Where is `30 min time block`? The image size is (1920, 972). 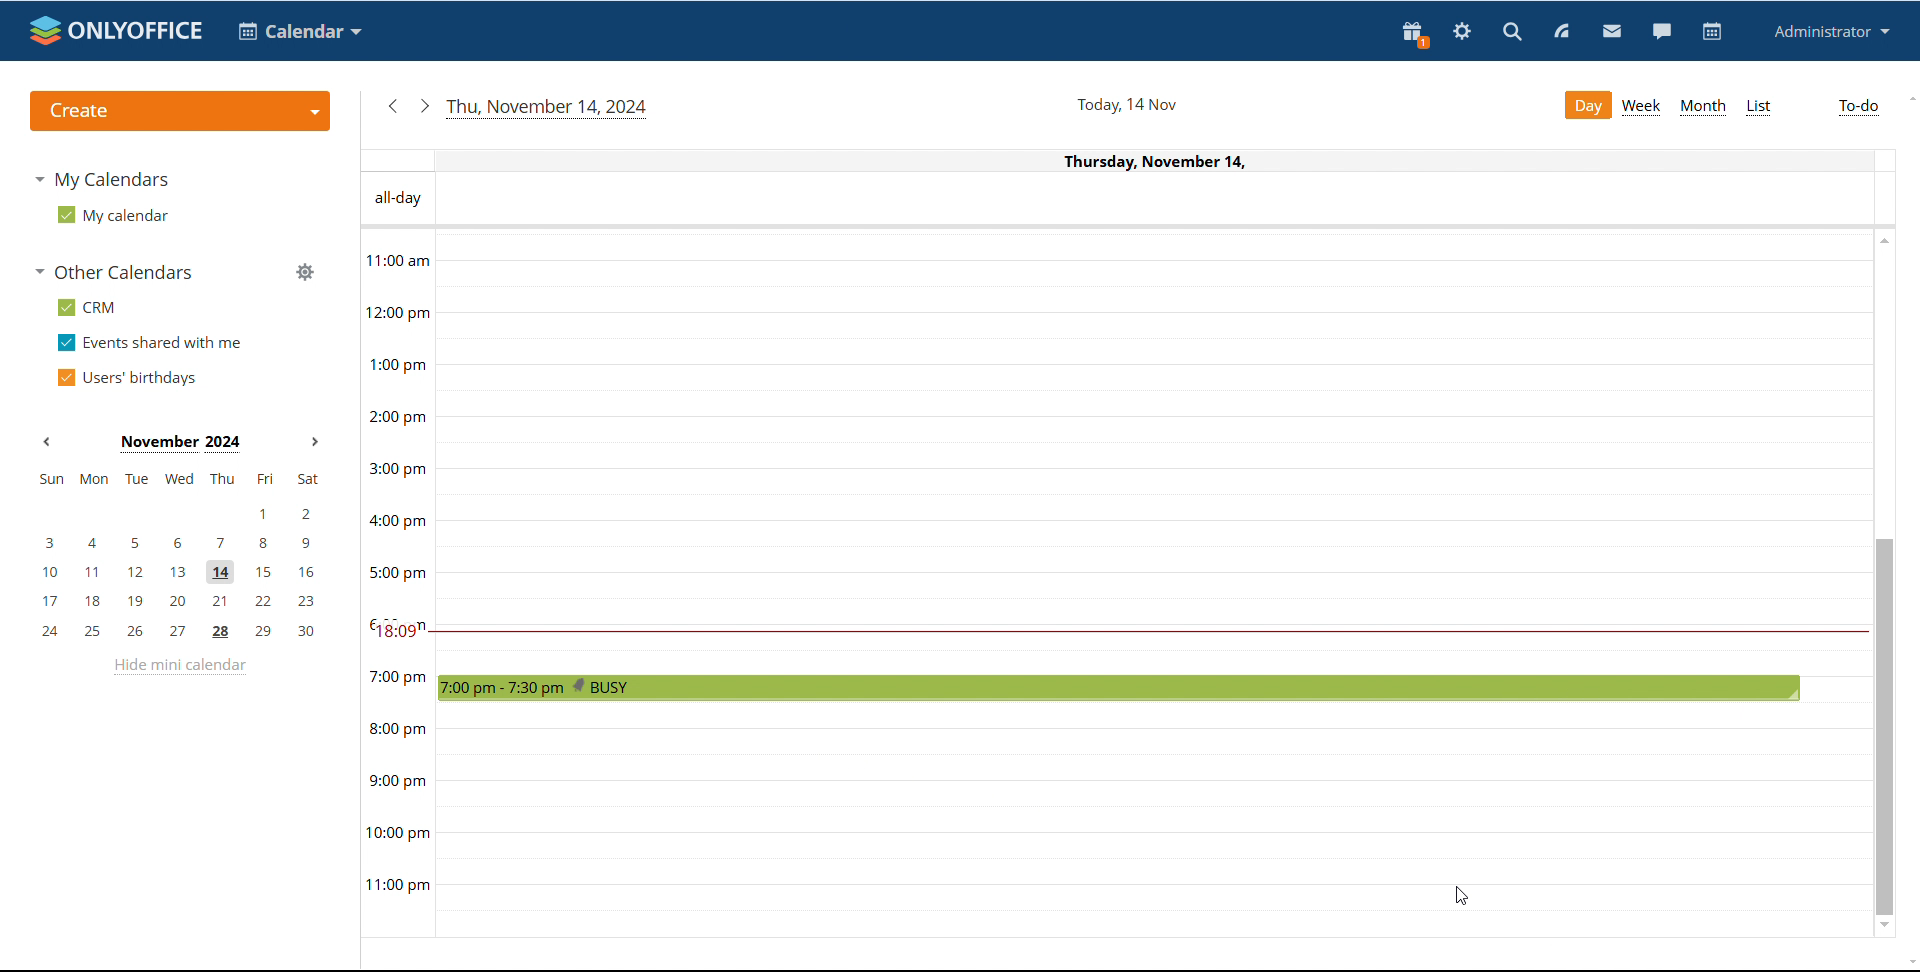
30 min time block is located at coordinates (1154, 274).